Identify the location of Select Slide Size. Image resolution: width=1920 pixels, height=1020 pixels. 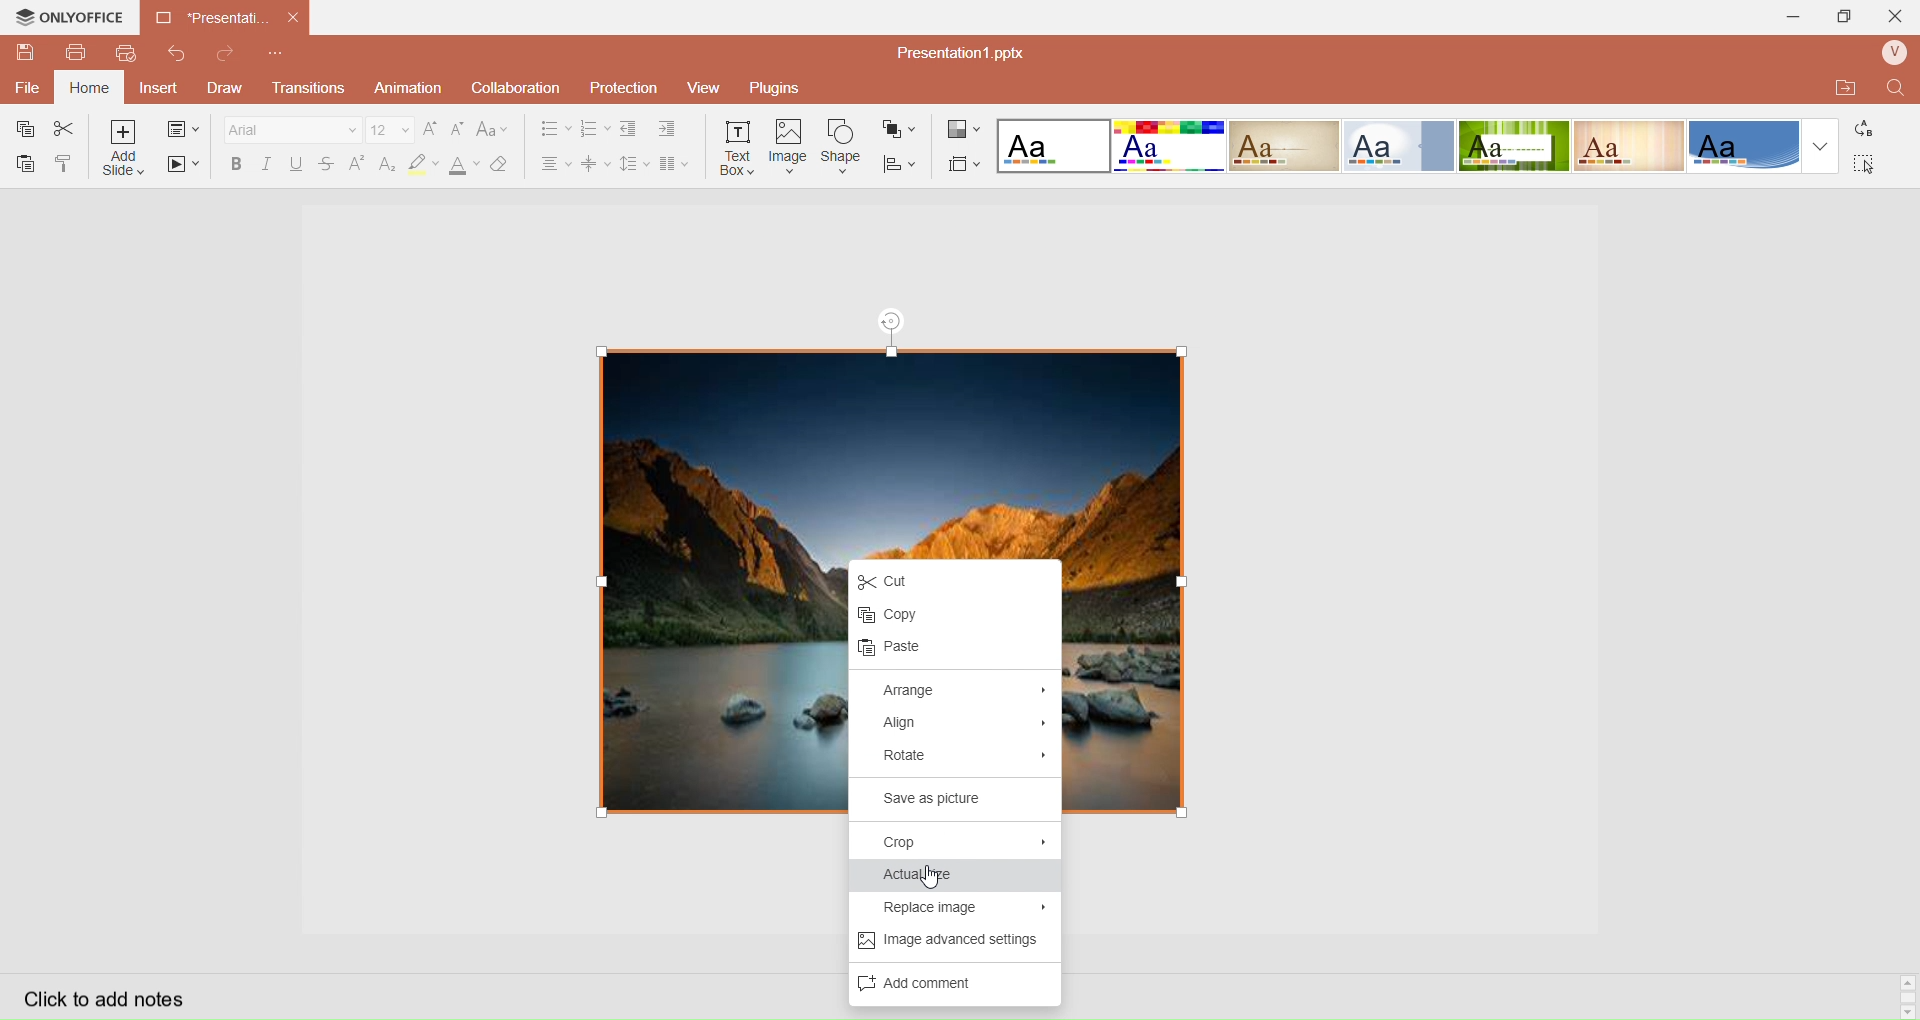
(964, 164).